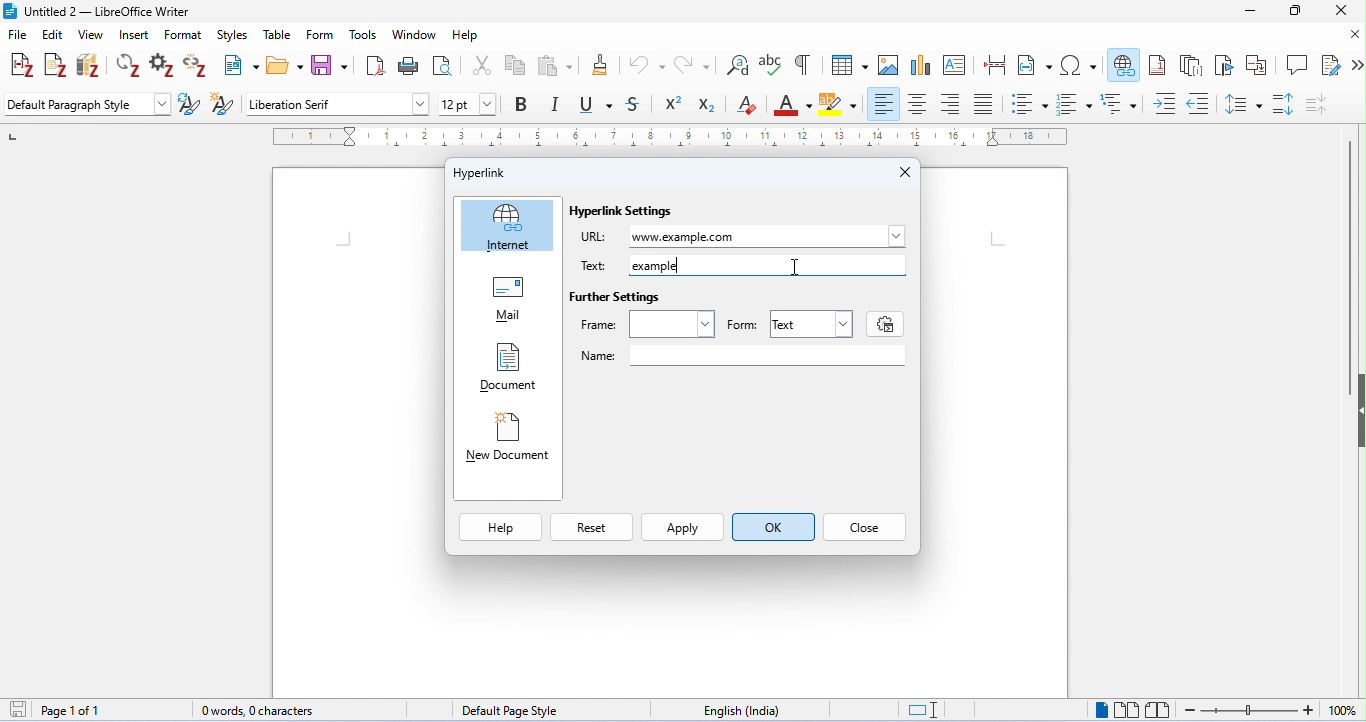 This screenshot has height=722, width=1366. What do you see at coordinates (803, 269) in the screenshot?
I see `cursor moved` at bounding box center [803, 269].